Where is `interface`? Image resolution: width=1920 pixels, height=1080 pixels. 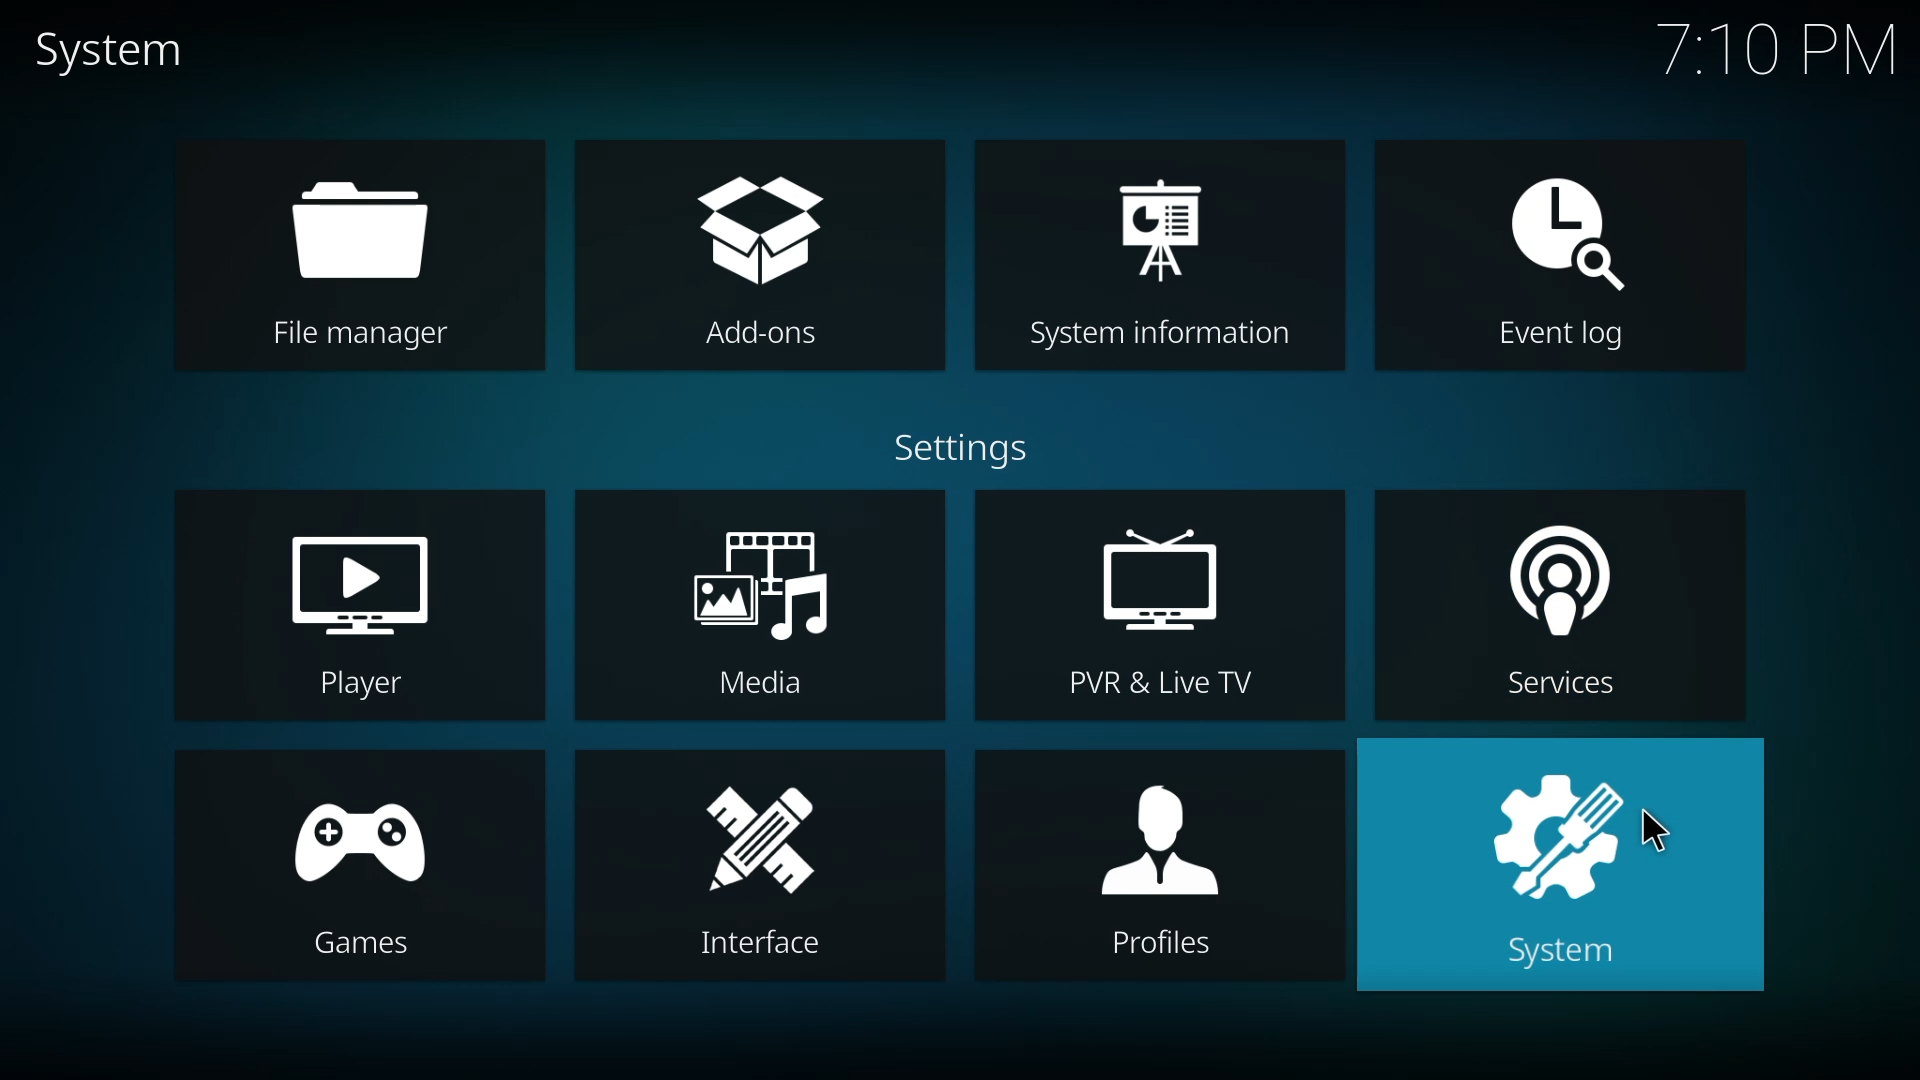
interface is located at coordinates (764, 873).